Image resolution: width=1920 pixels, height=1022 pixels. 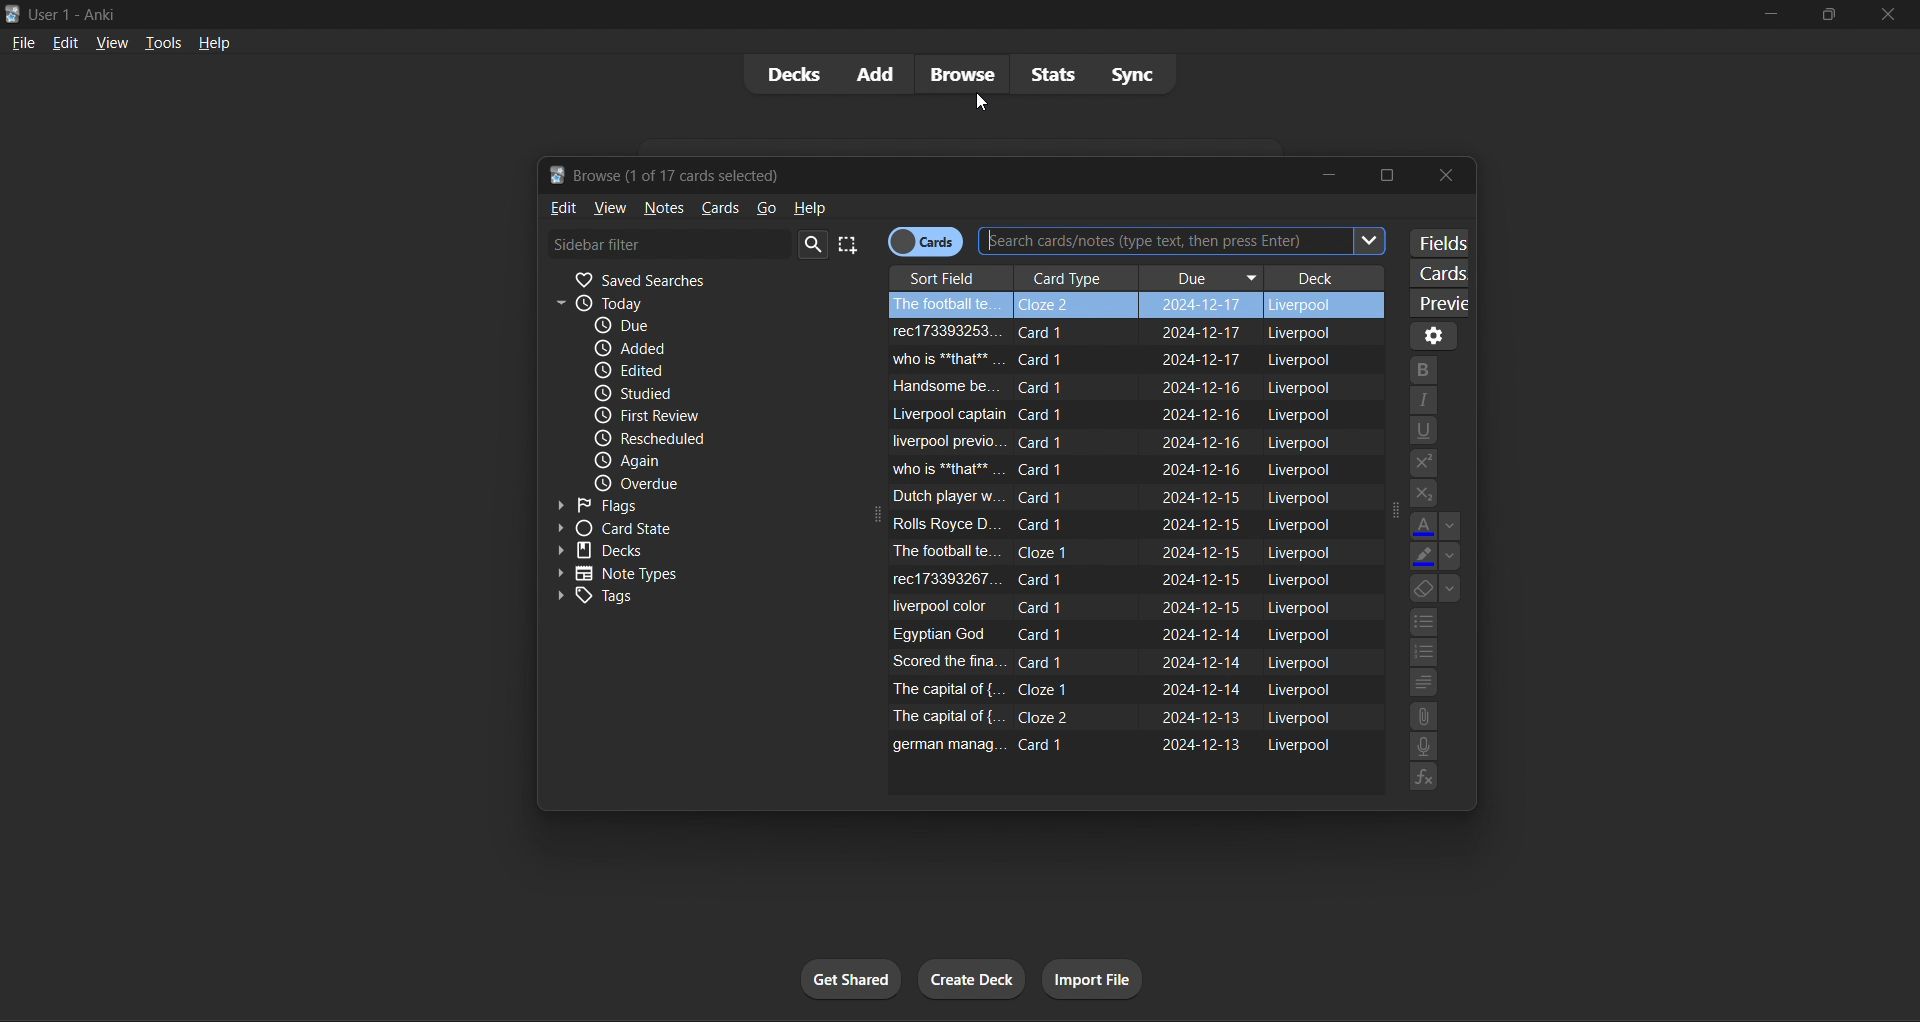 I want to click on create deck, so click(x=972, y=981).